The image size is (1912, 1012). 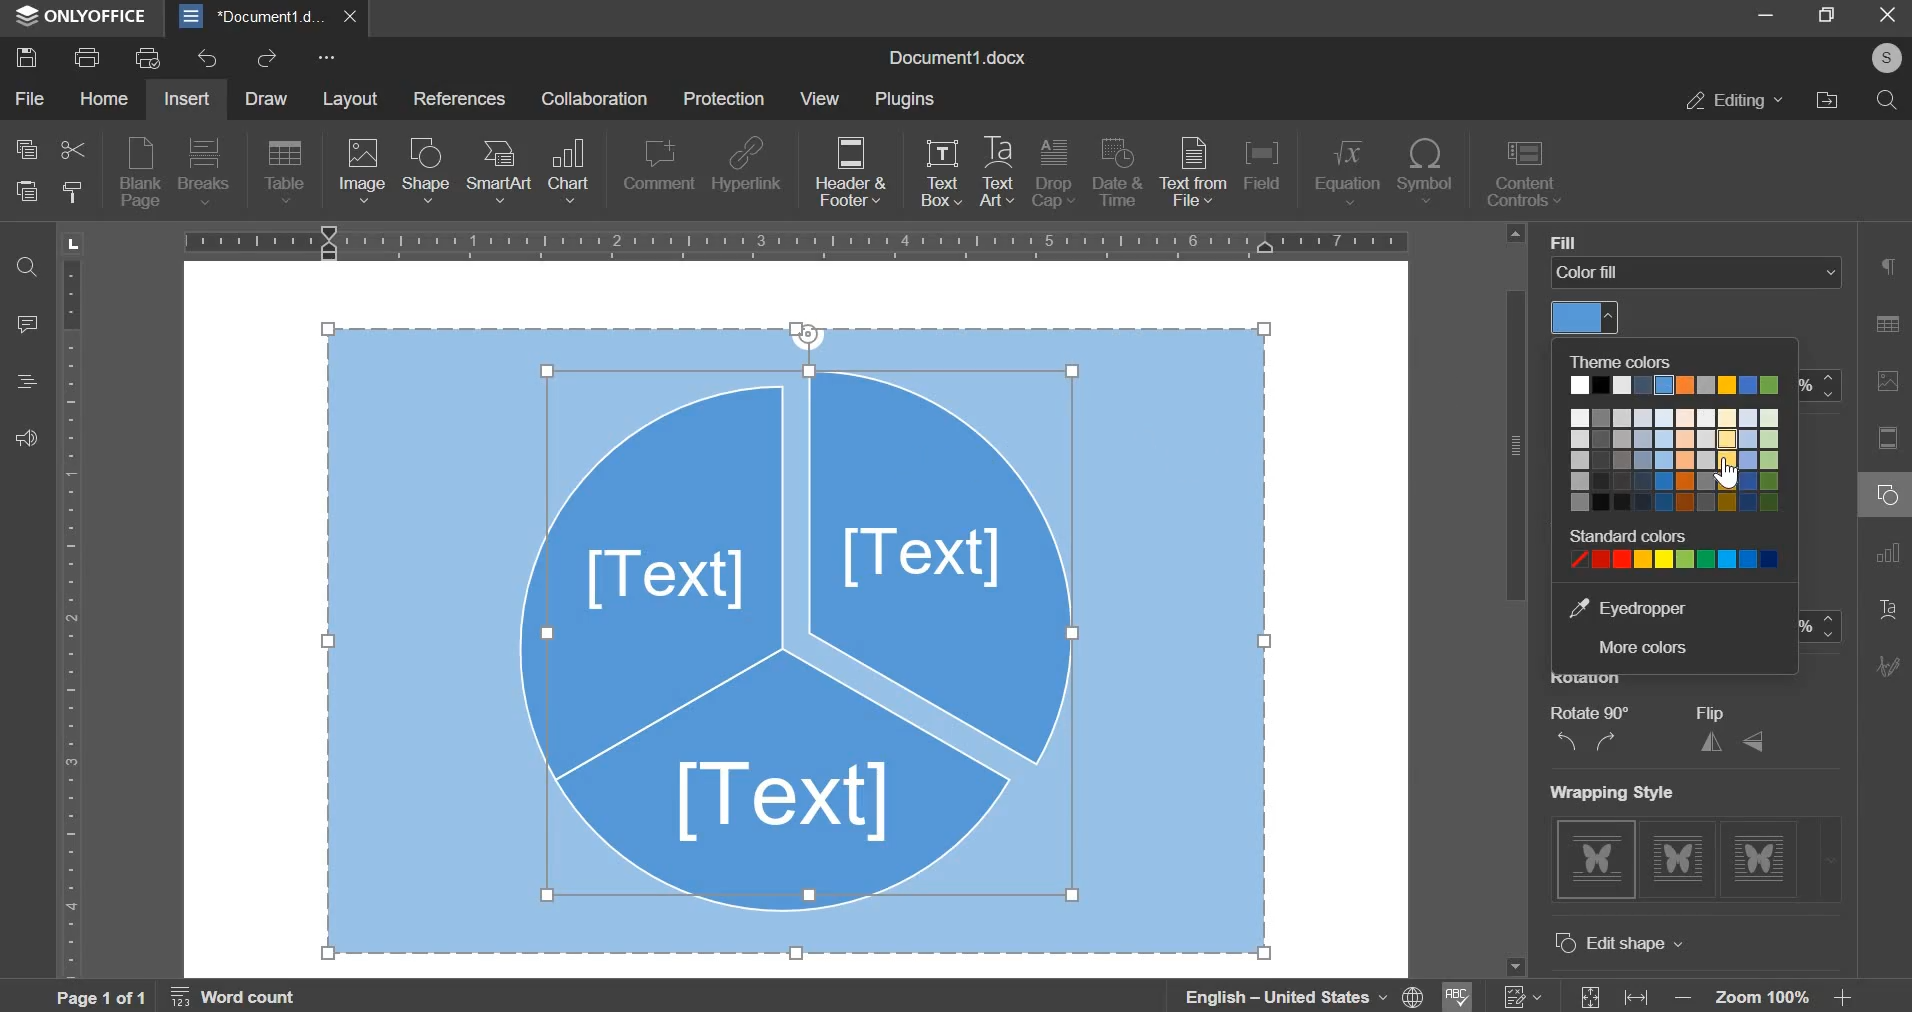 What do you see at coordinates (1589, 990) in the screenshot?
I see `fit size` at bounding box center [1589, 990].